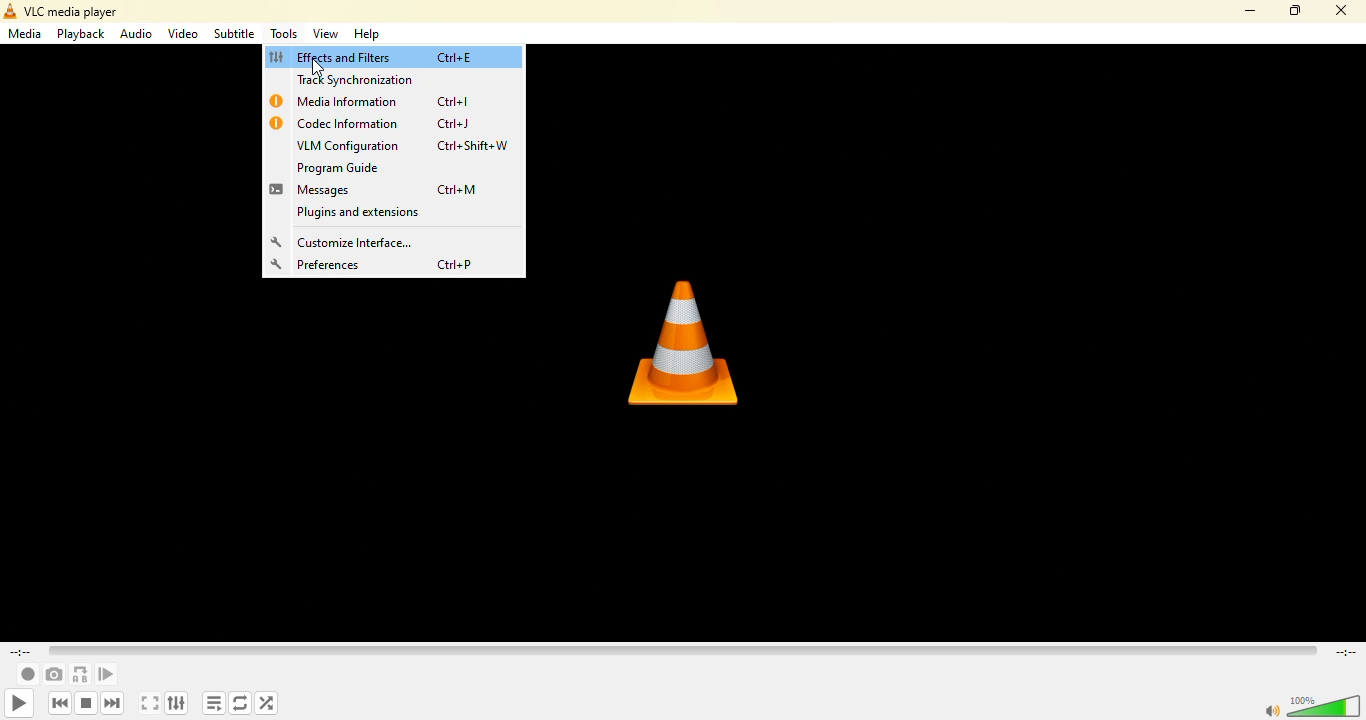 The image size is (1366, 720). Describe the element at coordinates (475, 147) in the screenshot. I see `ctrl+shift+w` at that location.